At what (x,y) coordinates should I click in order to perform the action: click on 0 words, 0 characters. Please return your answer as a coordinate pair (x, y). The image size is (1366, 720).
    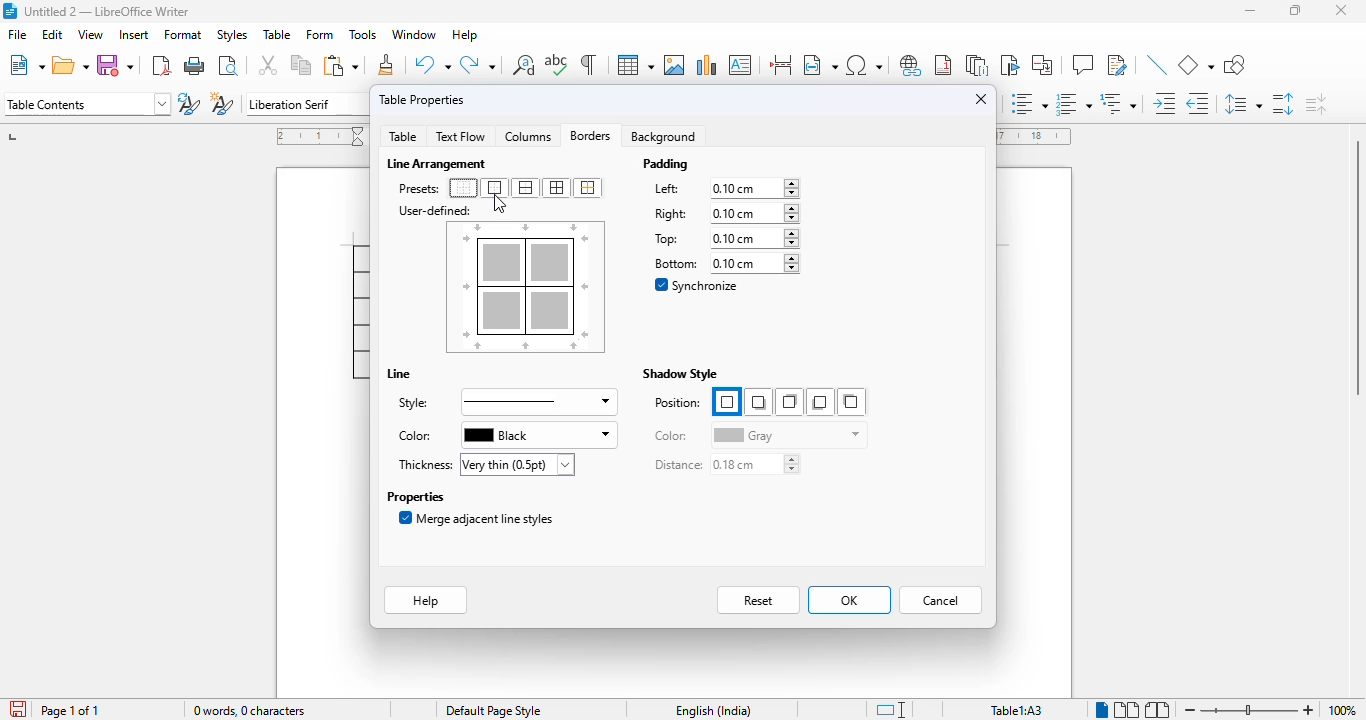
    Looking at the image, I should click on (248, 710).